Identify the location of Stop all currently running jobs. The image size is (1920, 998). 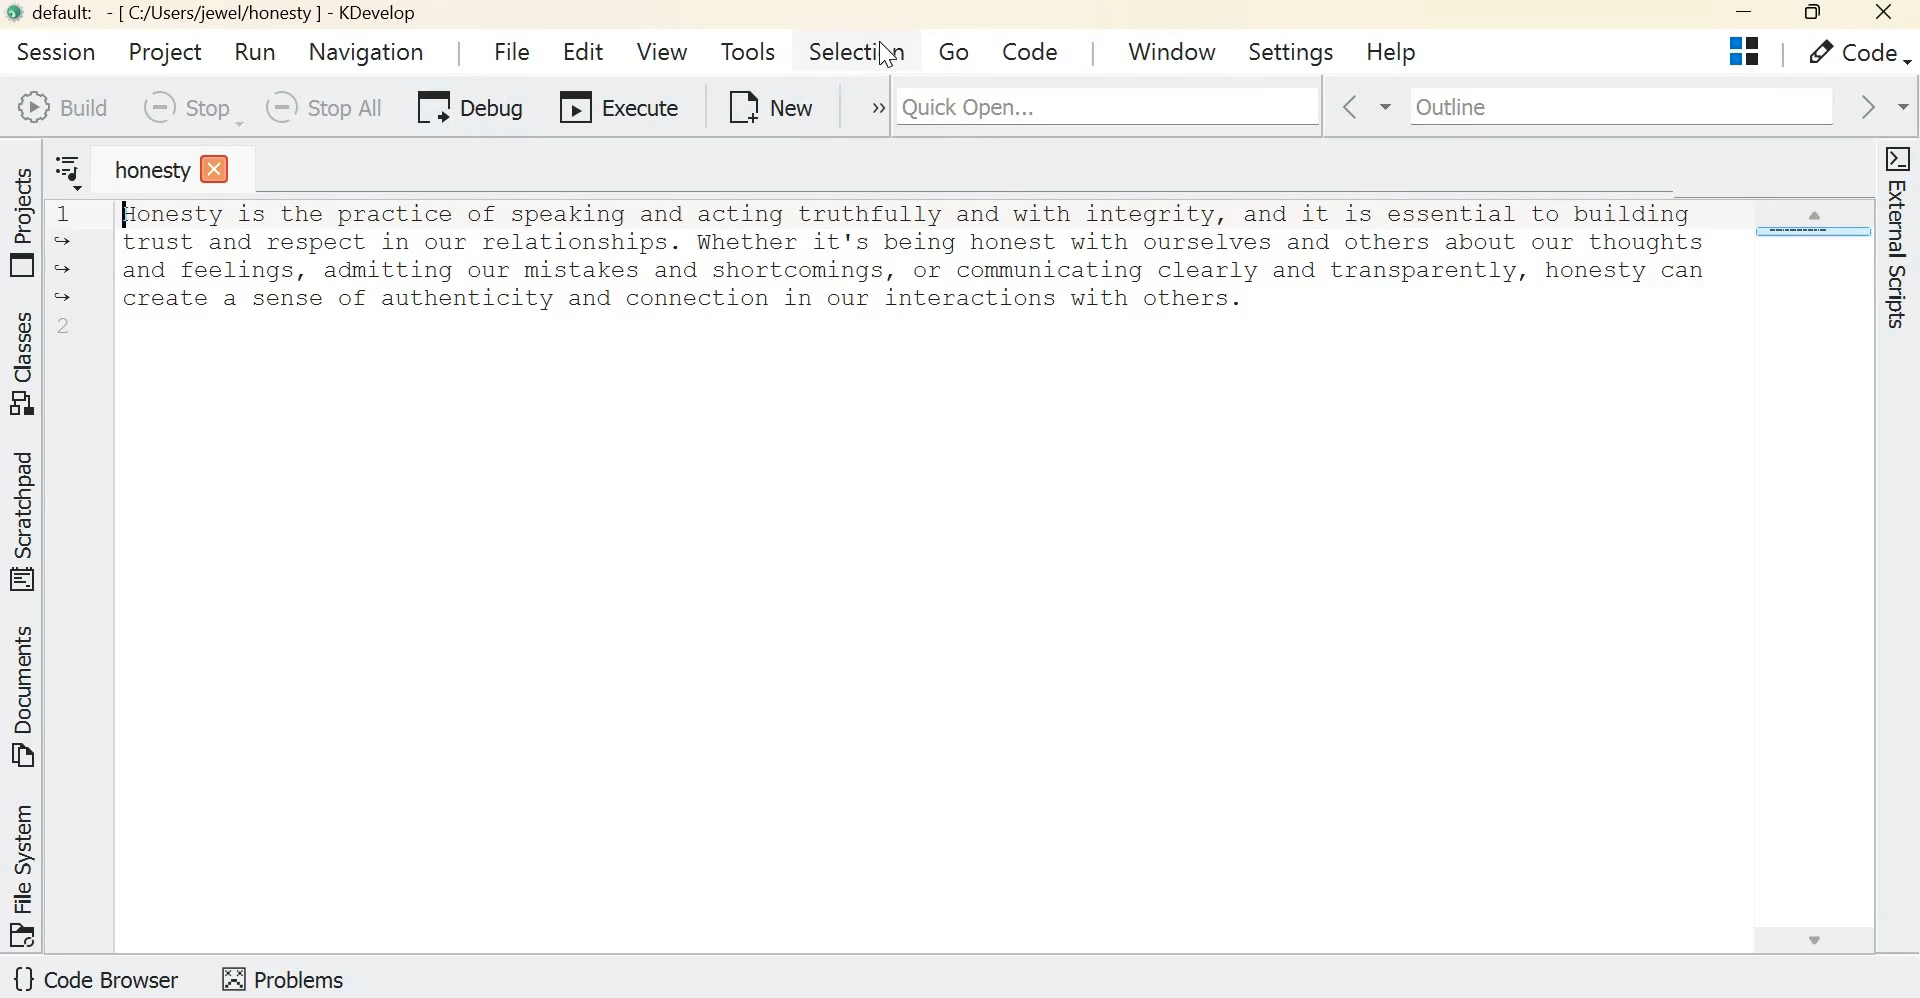
(321, 108).